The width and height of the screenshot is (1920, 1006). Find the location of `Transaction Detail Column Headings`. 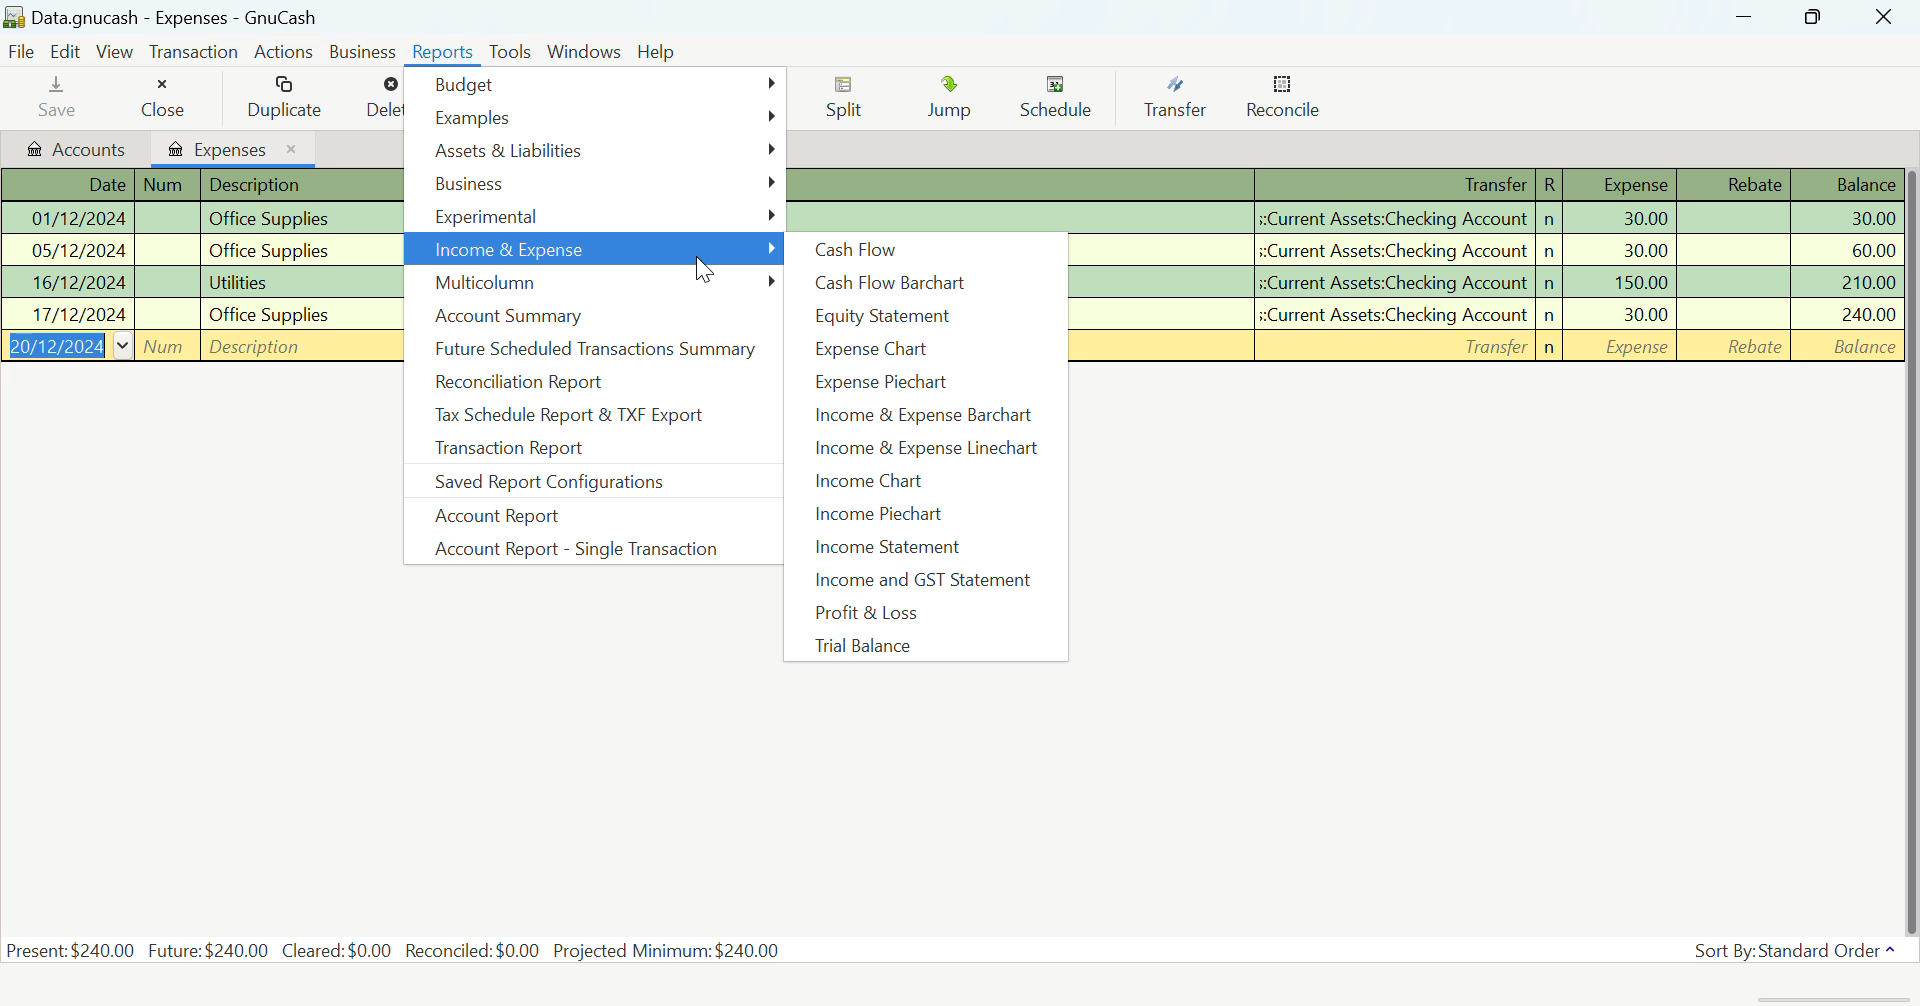

Transaction Detail Column Headings is located at coordinates (1349, 184).